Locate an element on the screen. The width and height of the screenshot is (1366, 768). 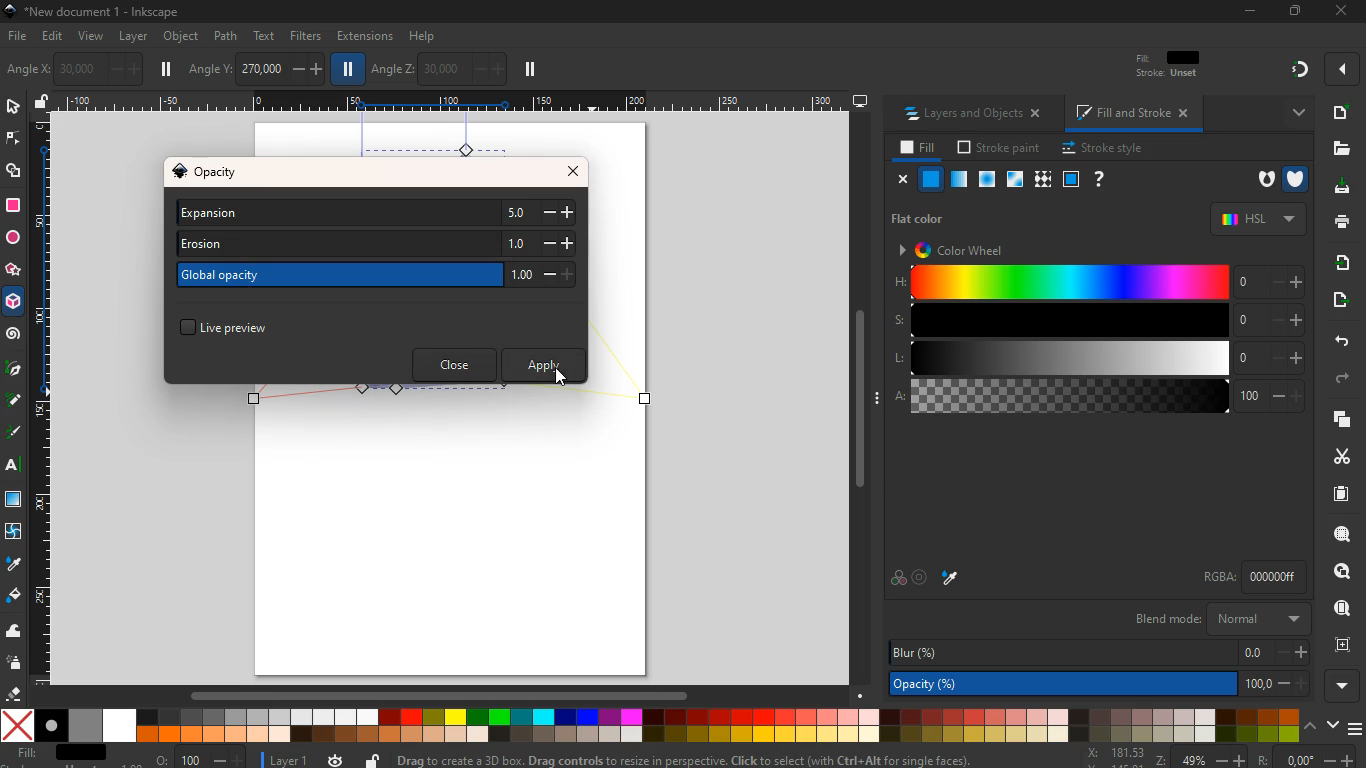
back is located at coordinates (1340, 340).